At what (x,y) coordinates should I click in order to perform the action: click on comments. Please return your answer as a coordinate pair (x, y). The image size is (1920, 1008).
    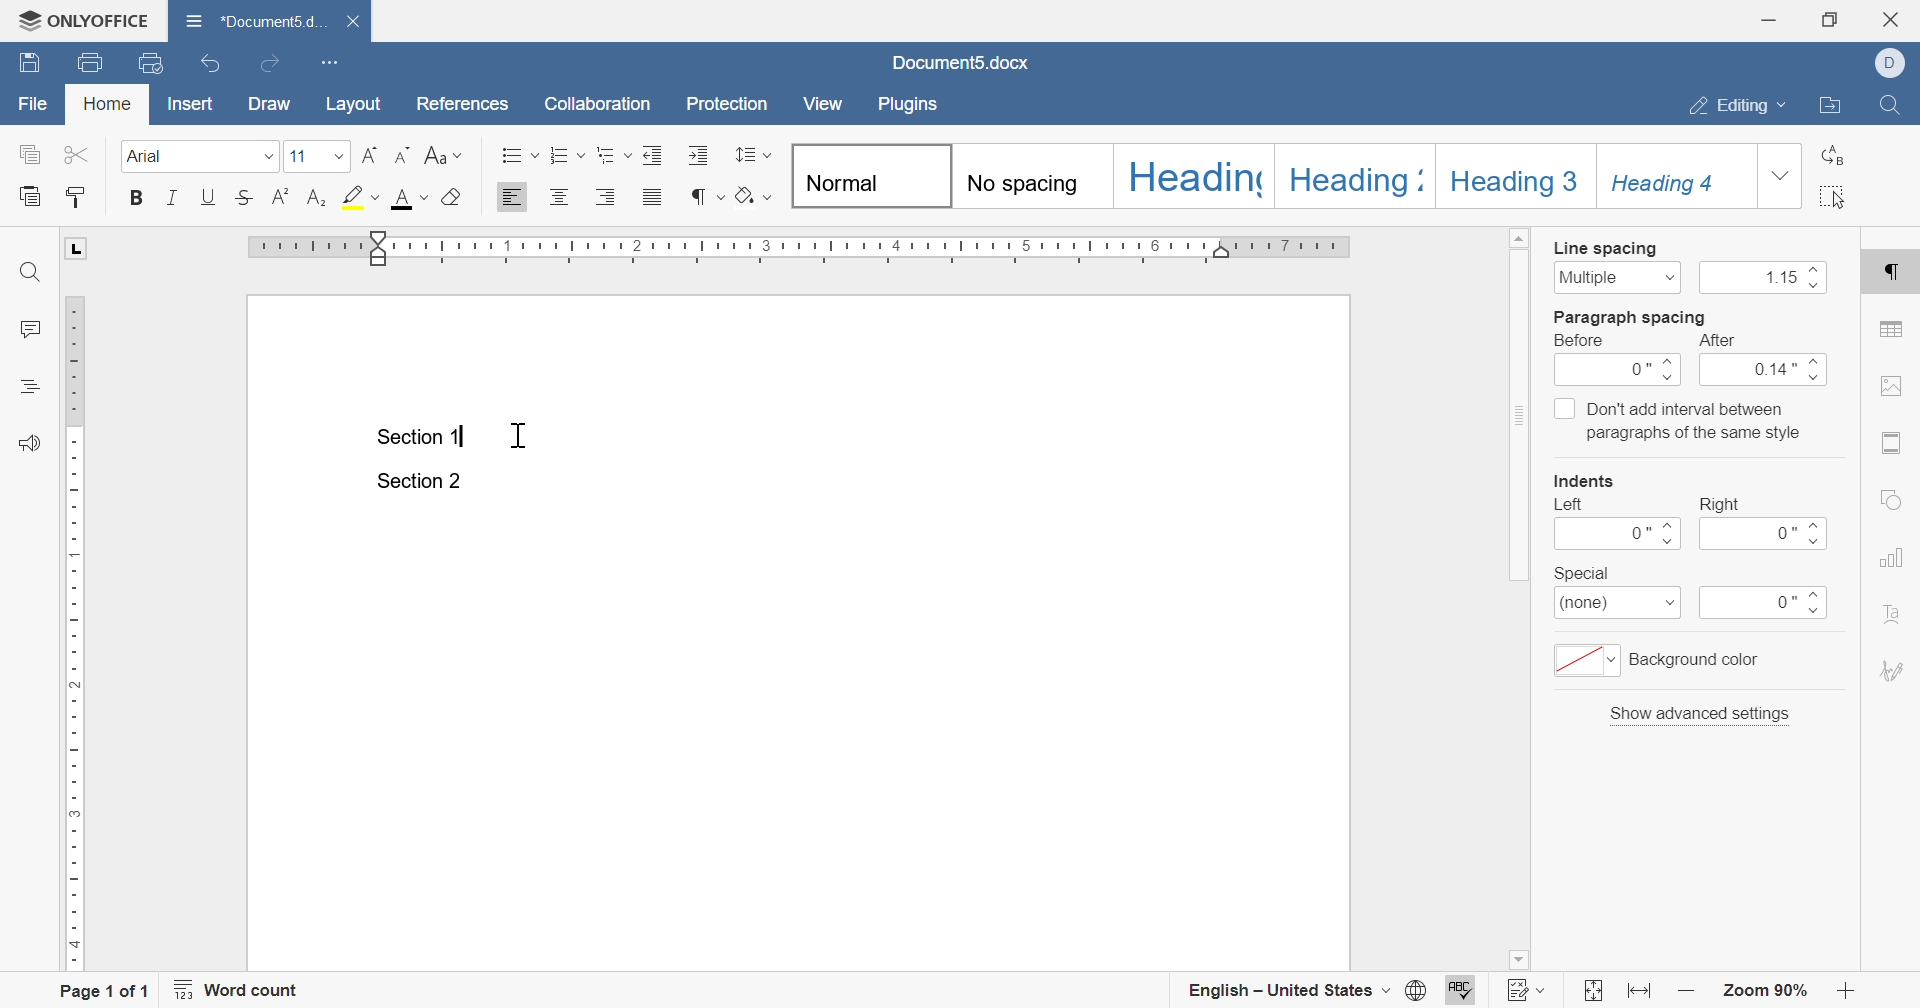
    Looking at the image, I should click on (30, 330).